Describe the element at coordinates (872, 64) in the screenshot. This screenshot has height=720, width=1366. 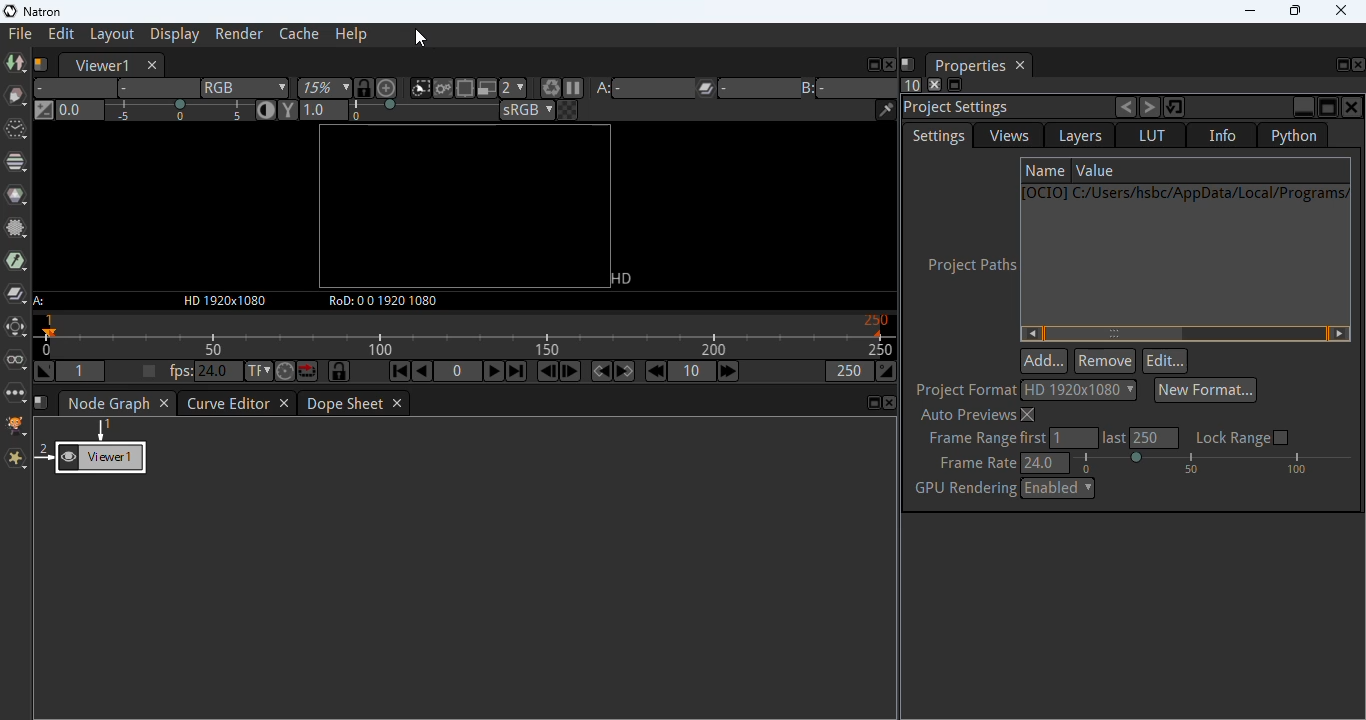
I see `float pane` at that location.